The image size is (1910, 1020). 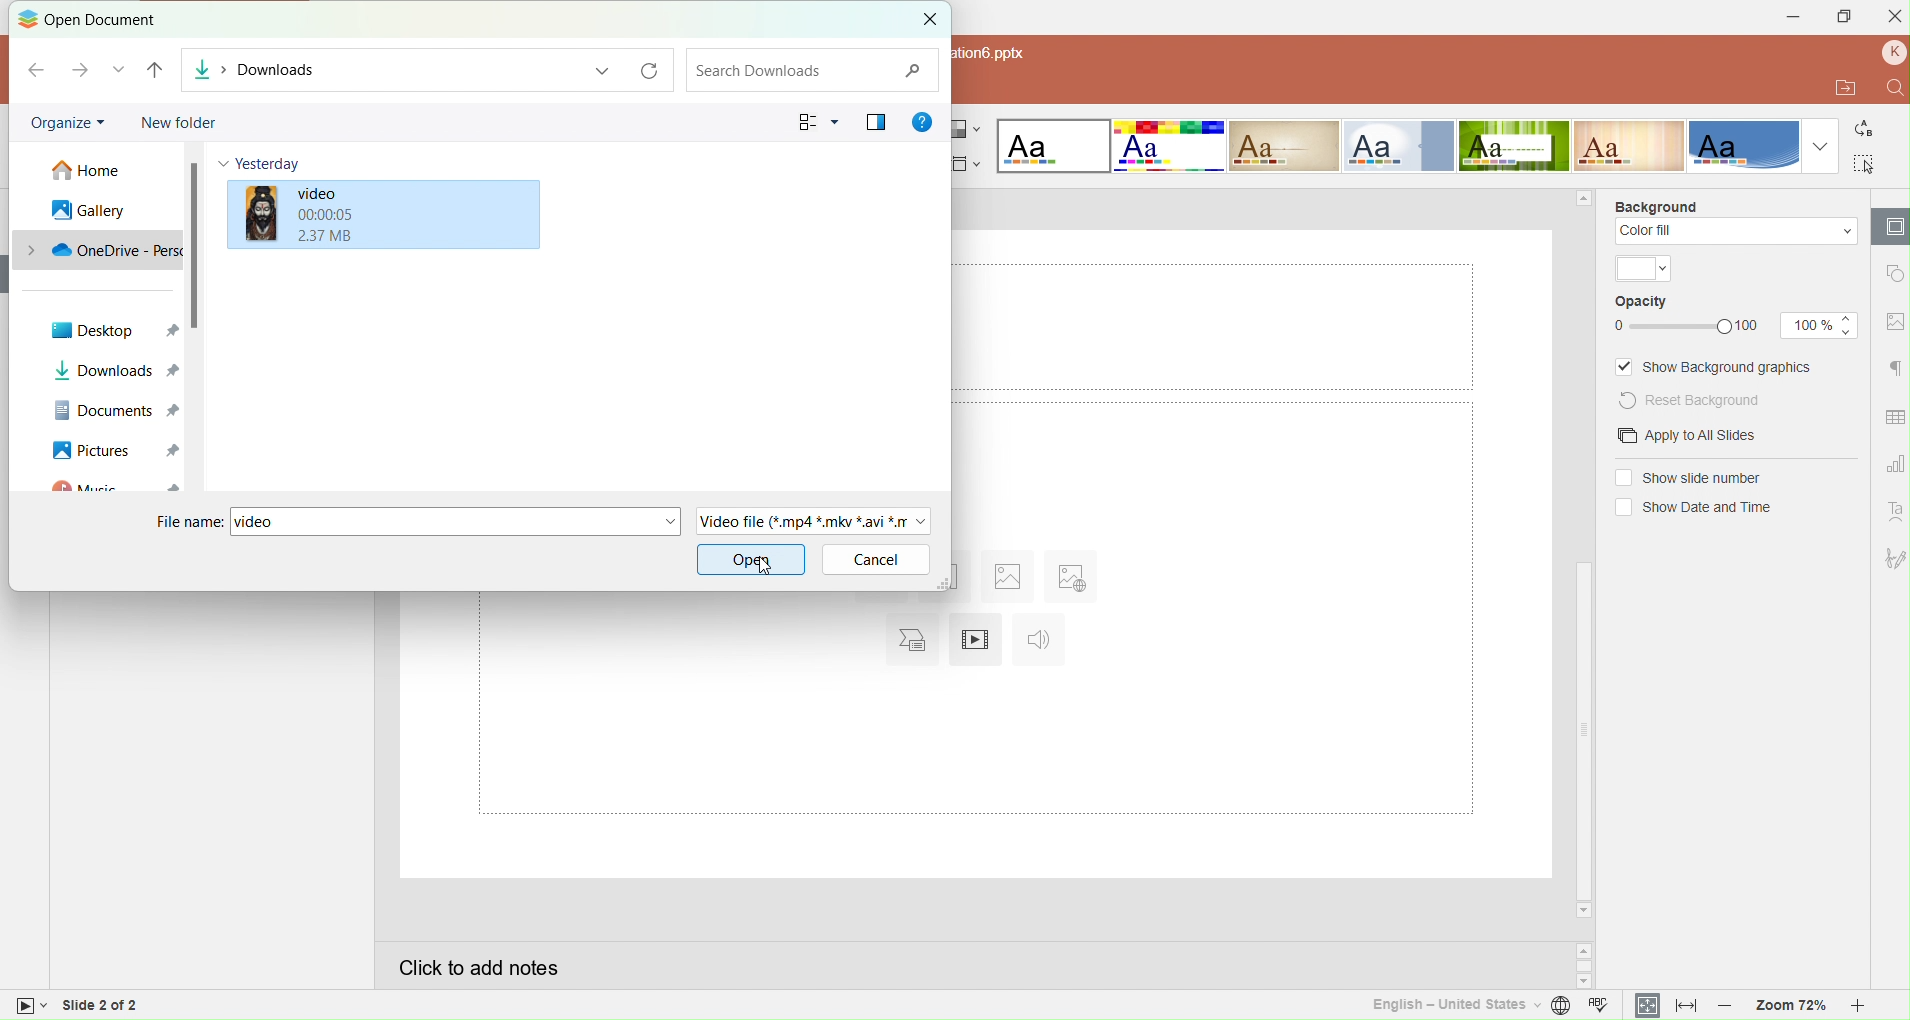 What do you see at coordinates (1011, 577) in the screenshot?
I see `Insert image from file` at bounding box center [1011, 577].